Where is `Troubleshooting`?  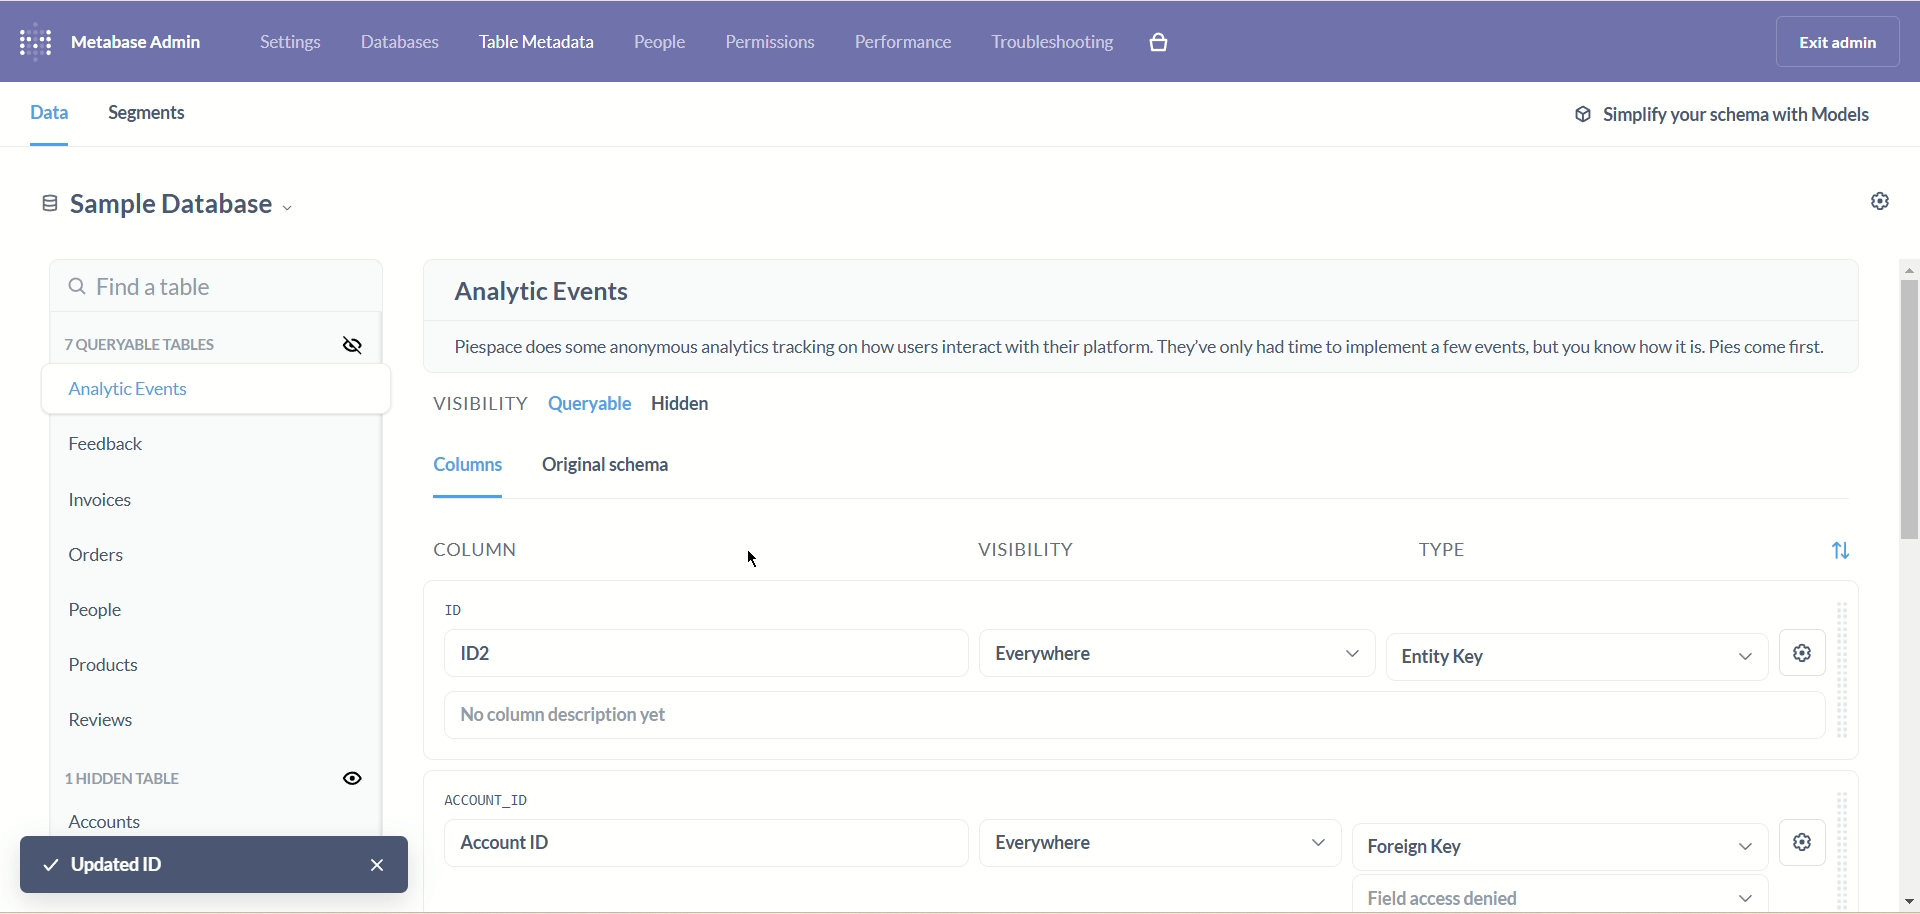
Troubleshooting is located at coordinates (1057, 44).